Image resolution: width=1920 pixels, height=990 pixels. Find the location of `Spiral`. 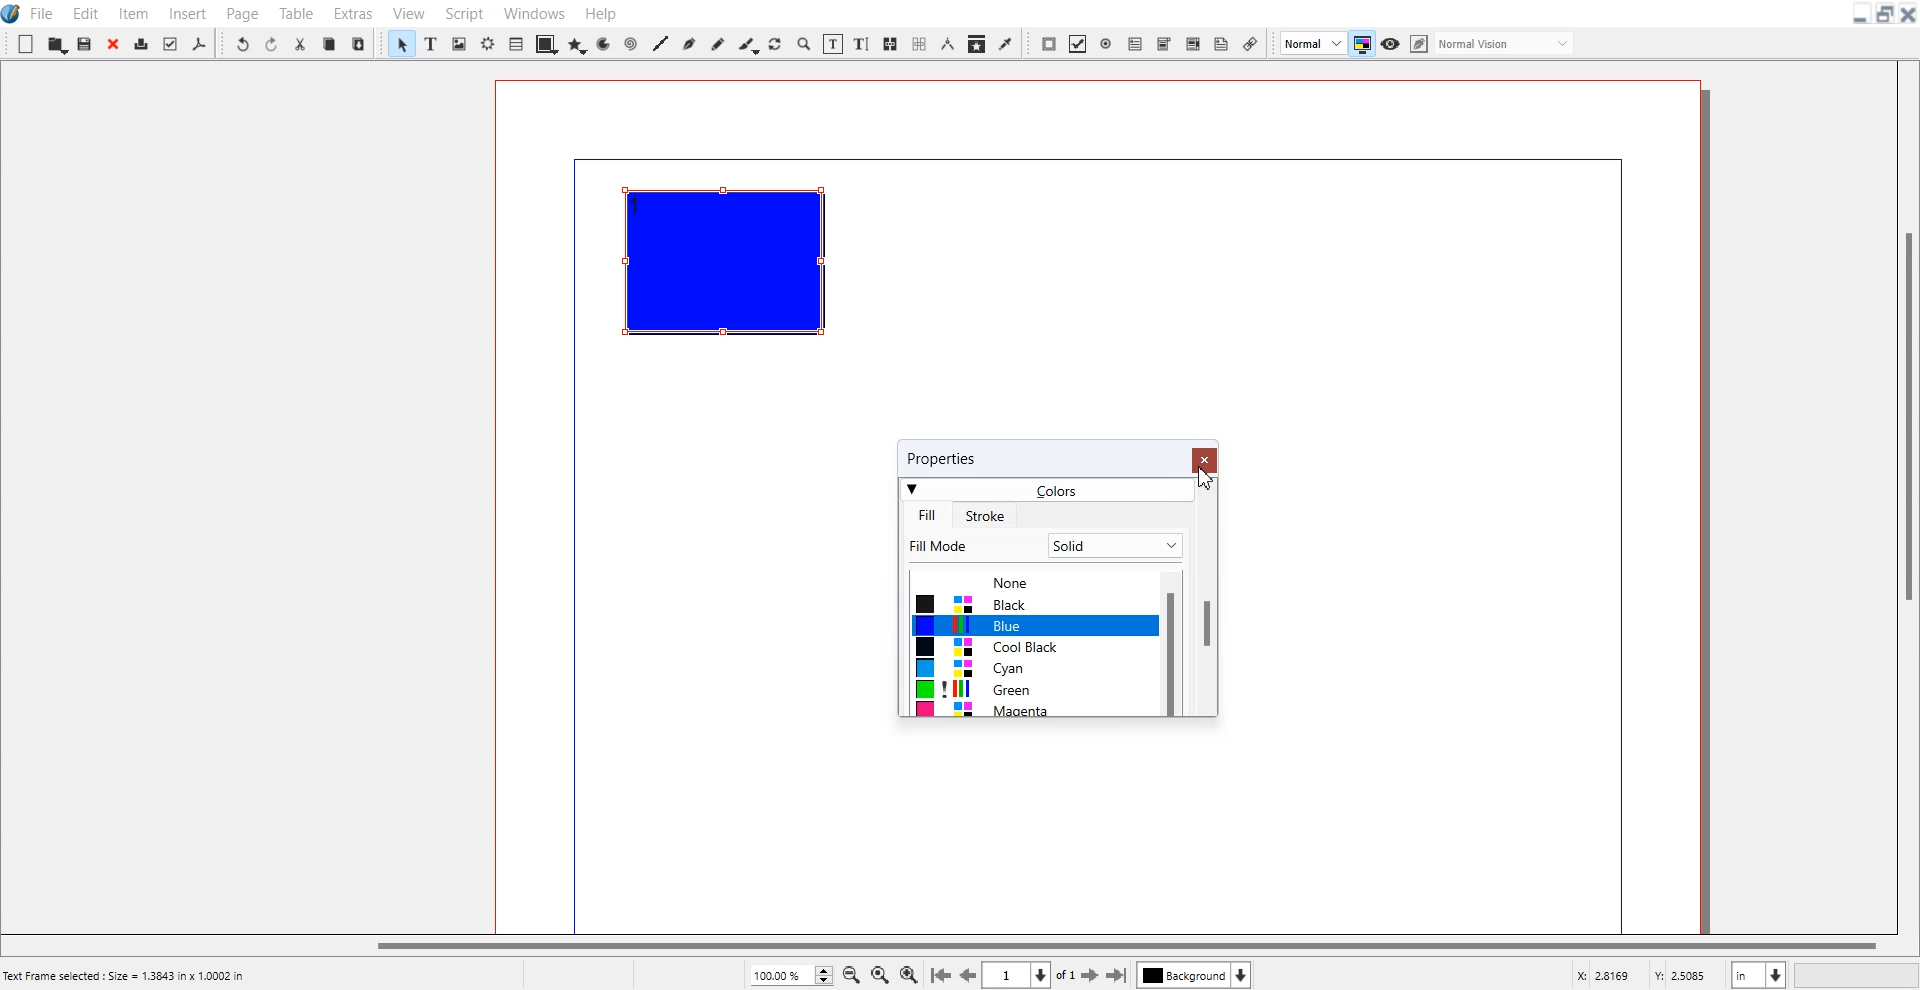

Spiral is located at coordinates (629, 43).